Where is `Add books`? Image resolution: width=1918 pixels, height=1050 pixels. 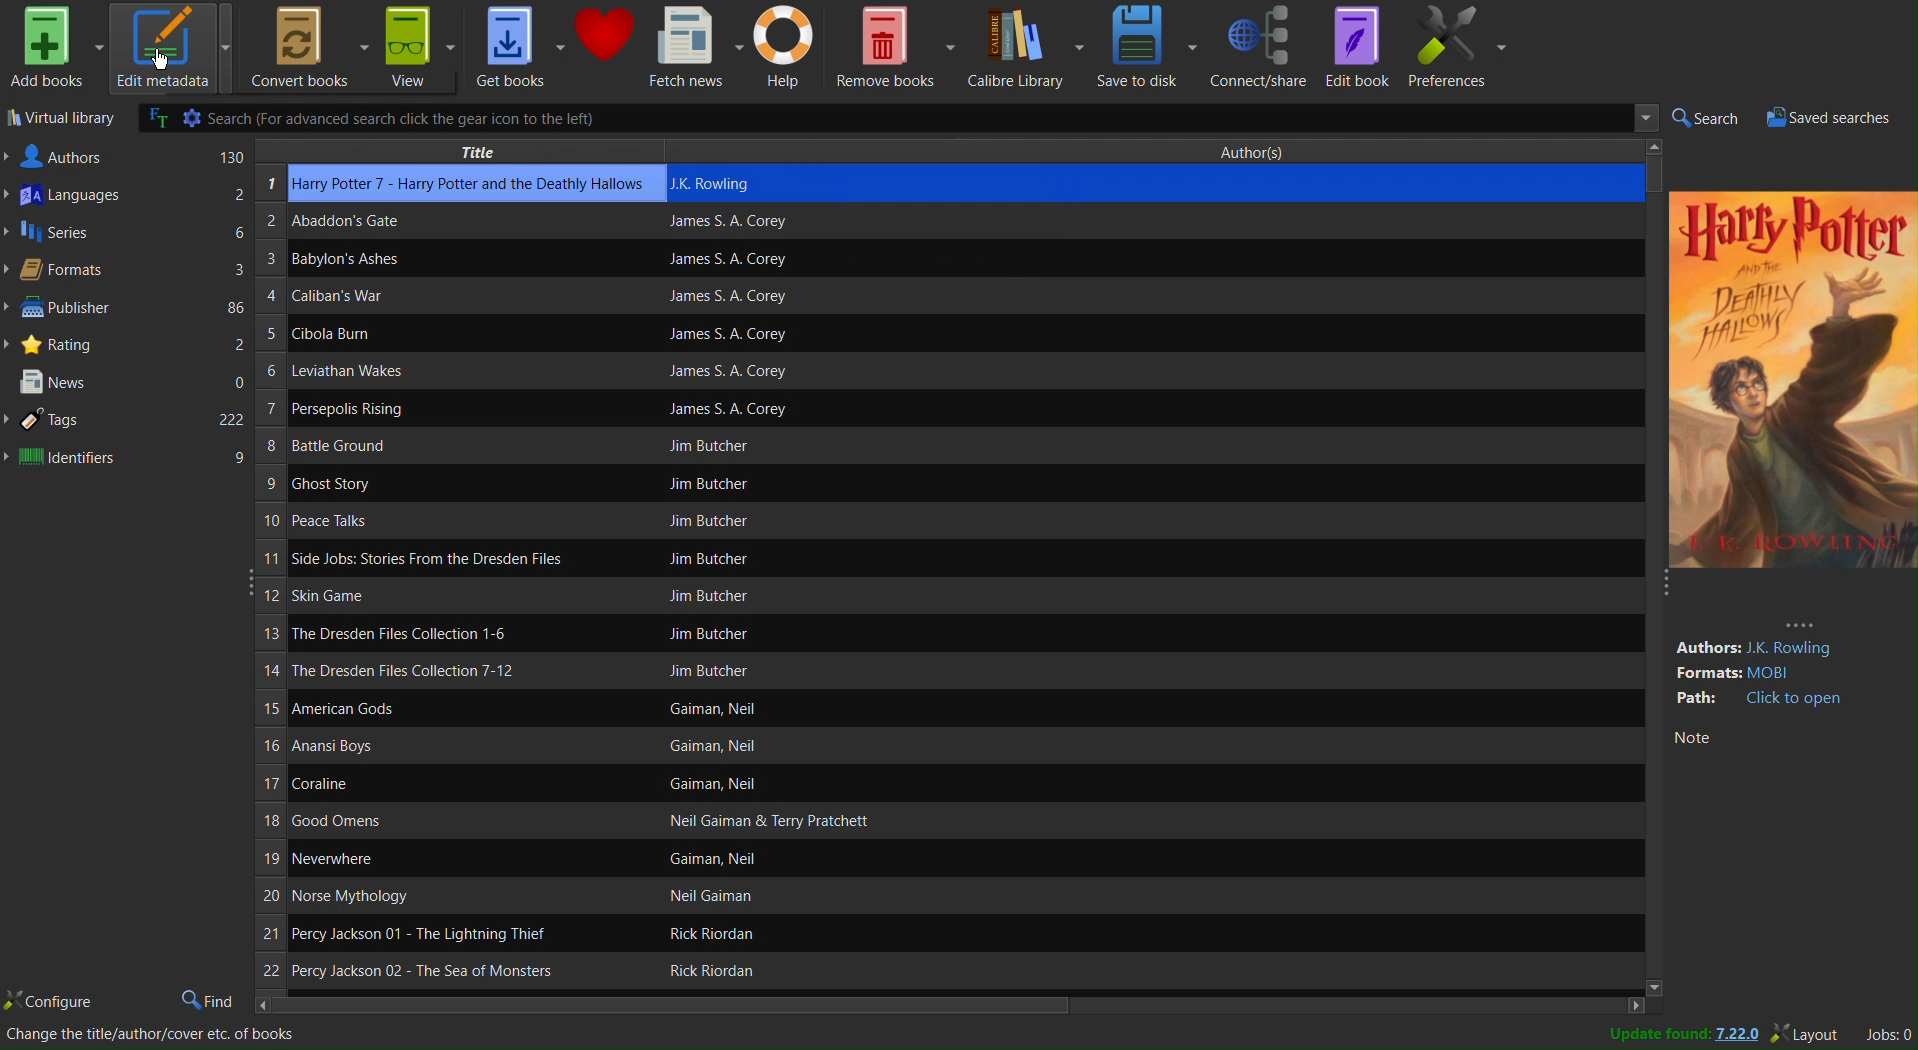 Add books is located at coordinates (53, 49).